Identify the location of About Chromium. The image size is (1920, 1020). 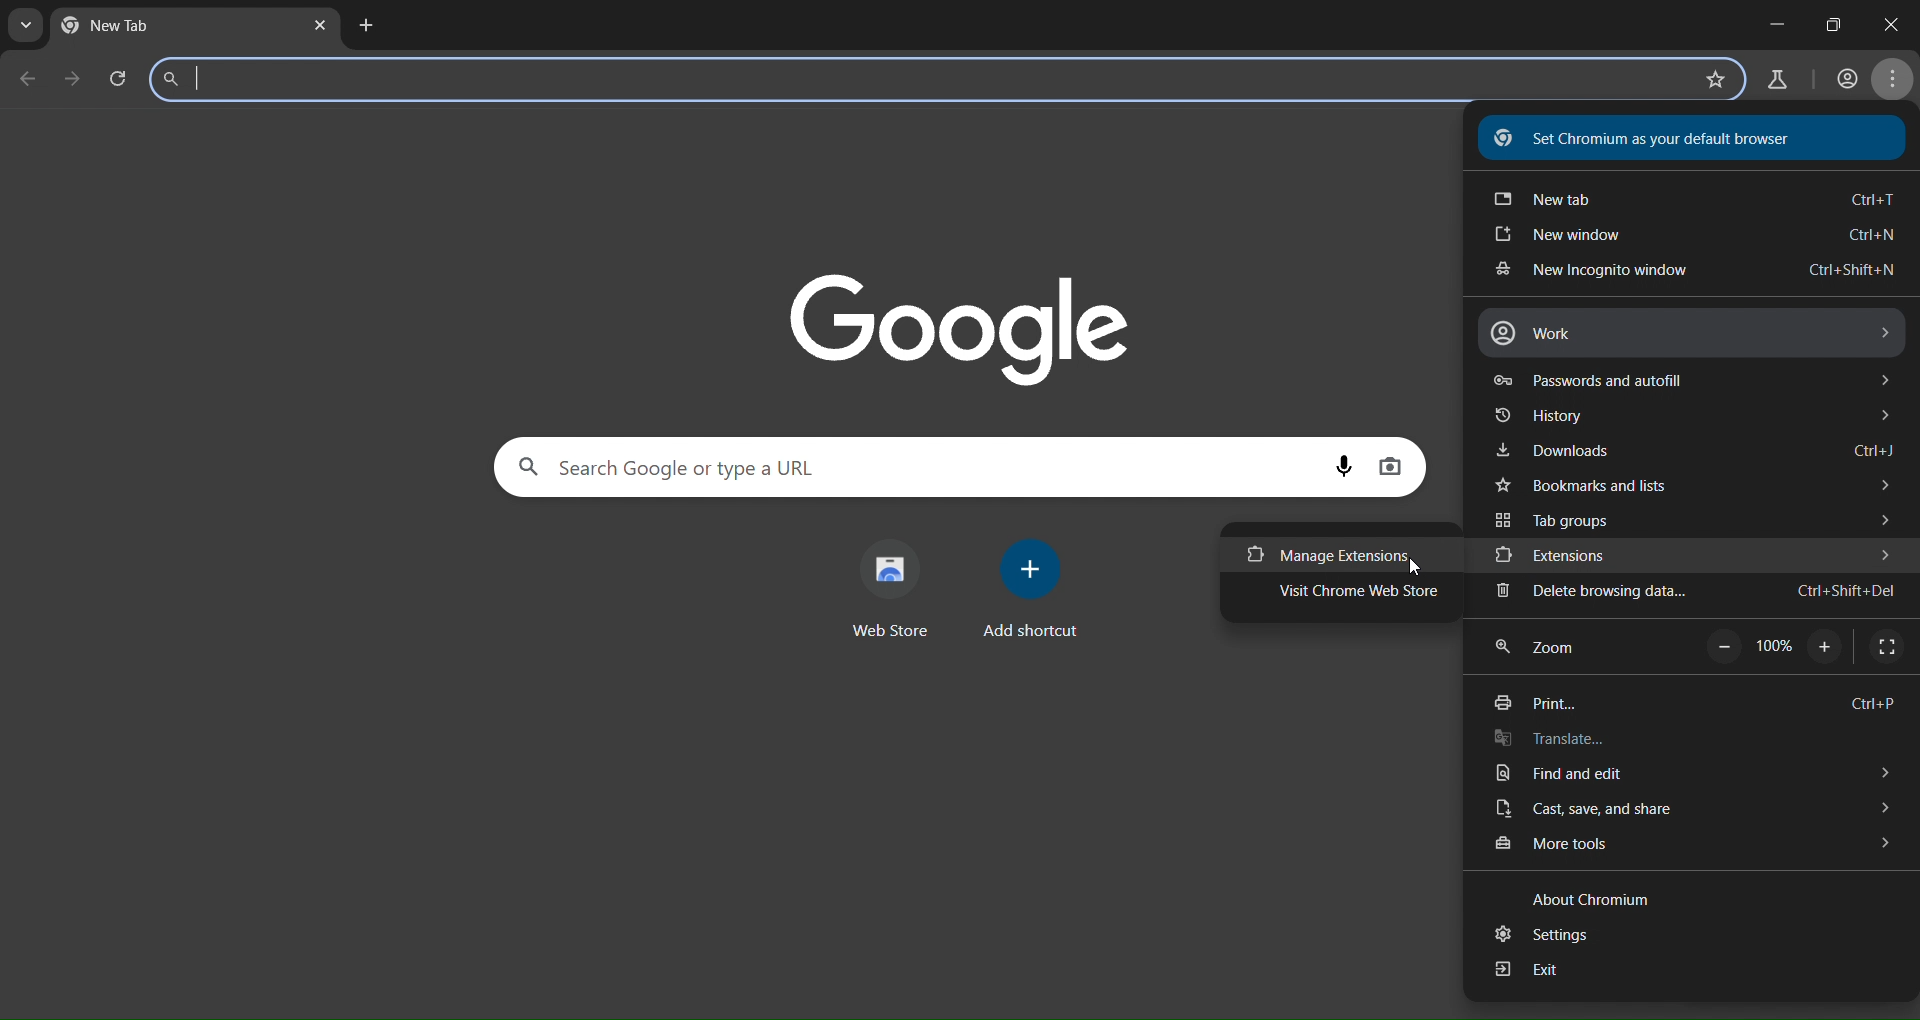
(1594, 899).